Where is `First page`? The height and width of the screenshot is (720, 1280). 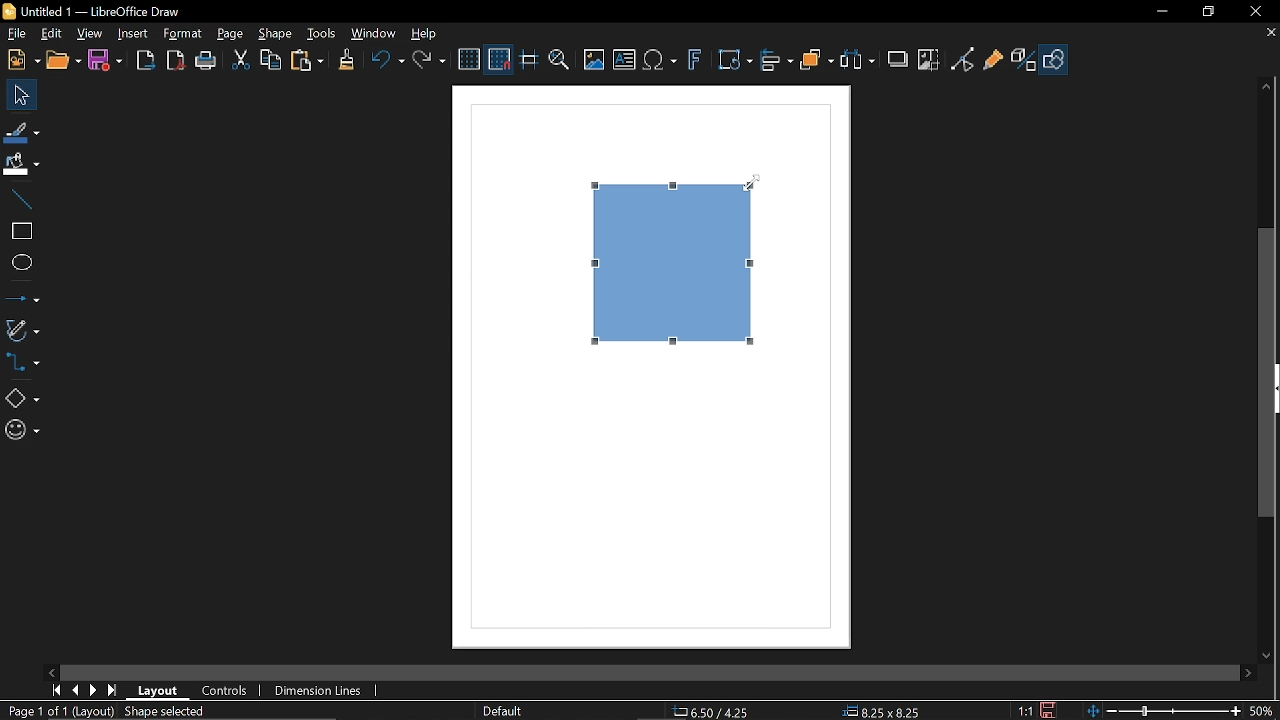
First page is located at coordinates (56, 692).